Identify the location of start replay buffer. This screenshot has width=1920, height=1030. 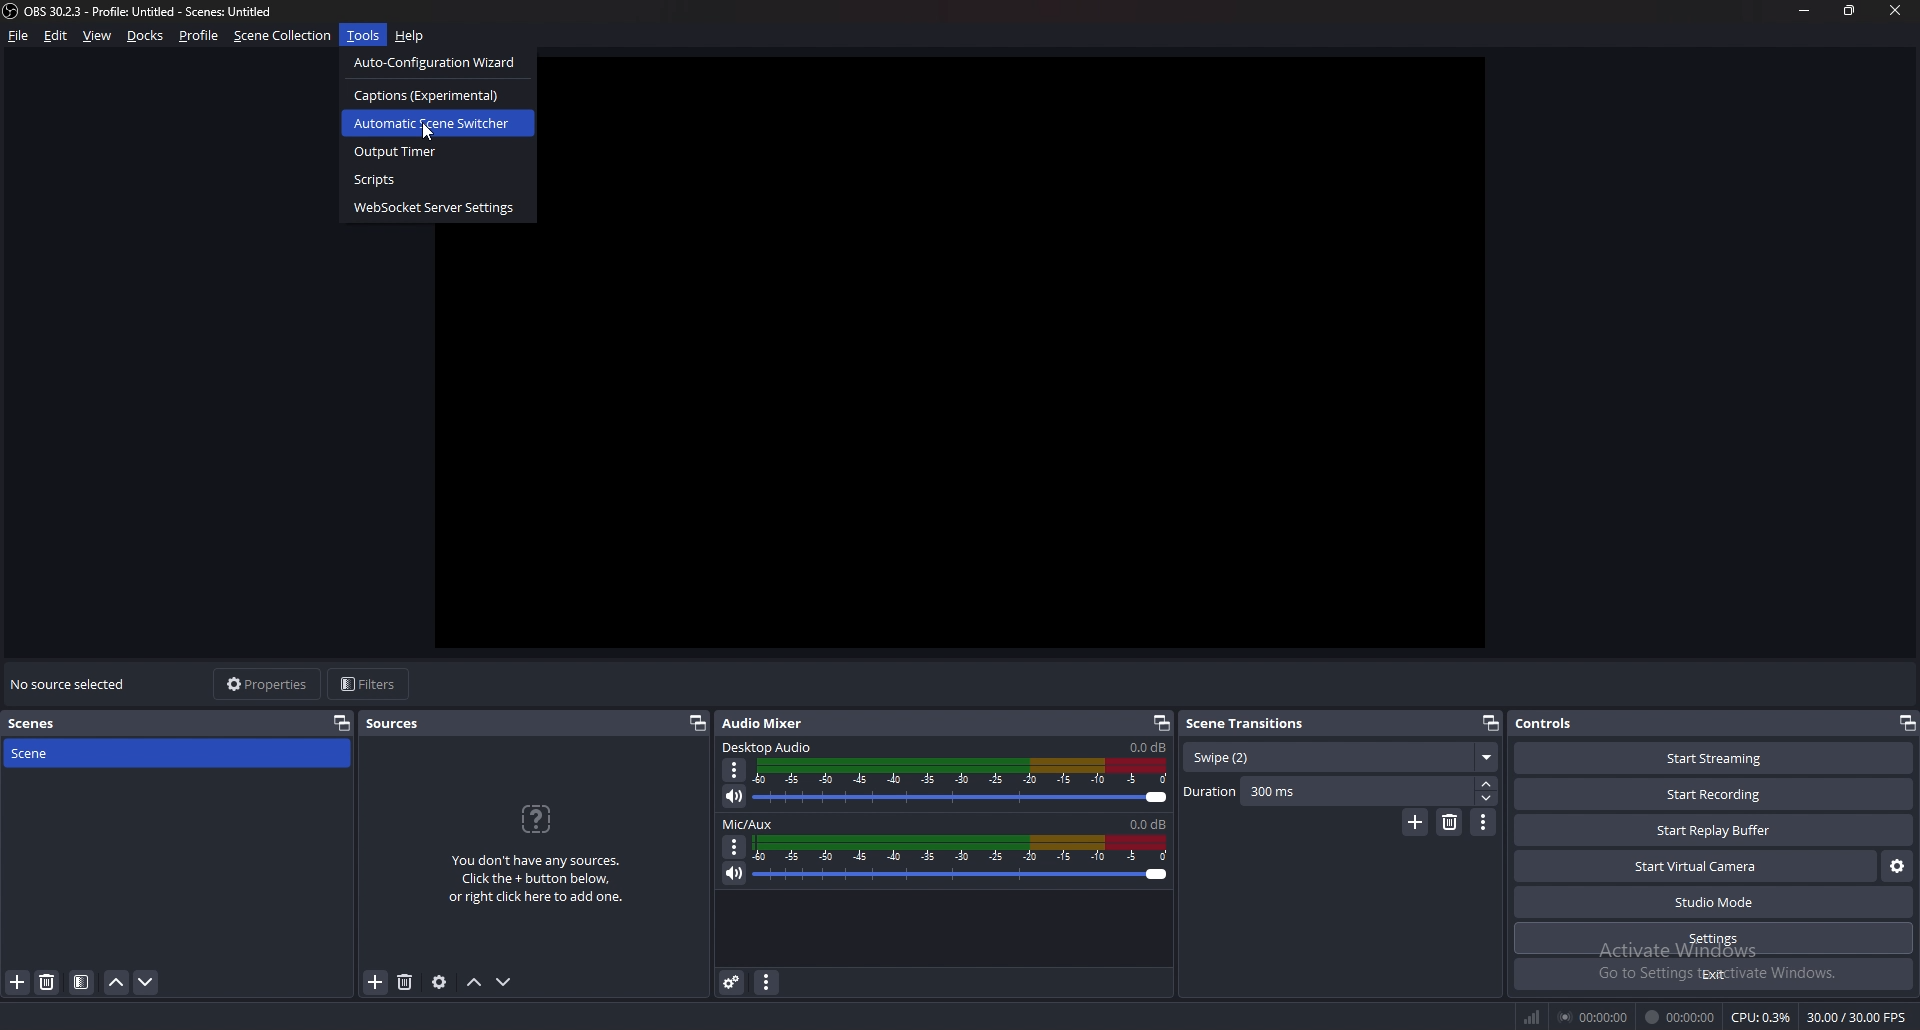
(1715, 830).